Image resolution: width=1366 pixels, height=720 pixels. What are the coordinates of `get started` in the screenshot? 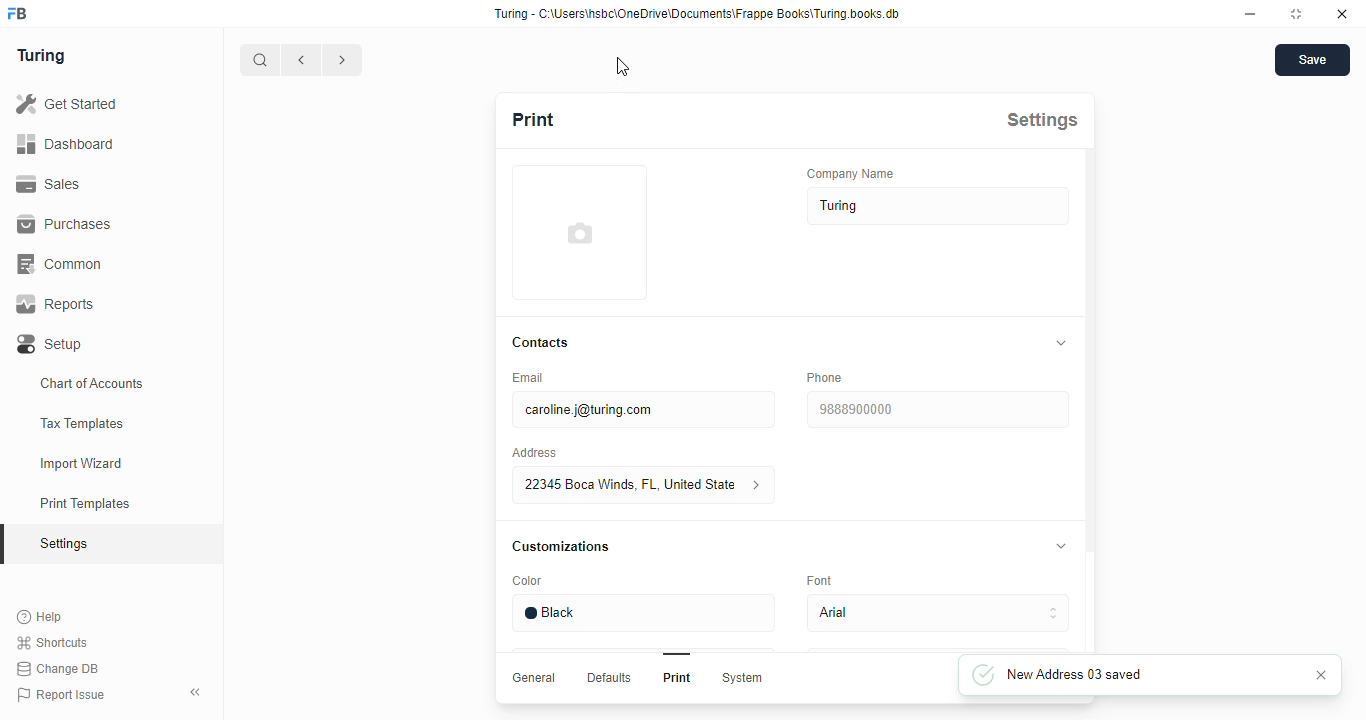 It's located at (66, 104).